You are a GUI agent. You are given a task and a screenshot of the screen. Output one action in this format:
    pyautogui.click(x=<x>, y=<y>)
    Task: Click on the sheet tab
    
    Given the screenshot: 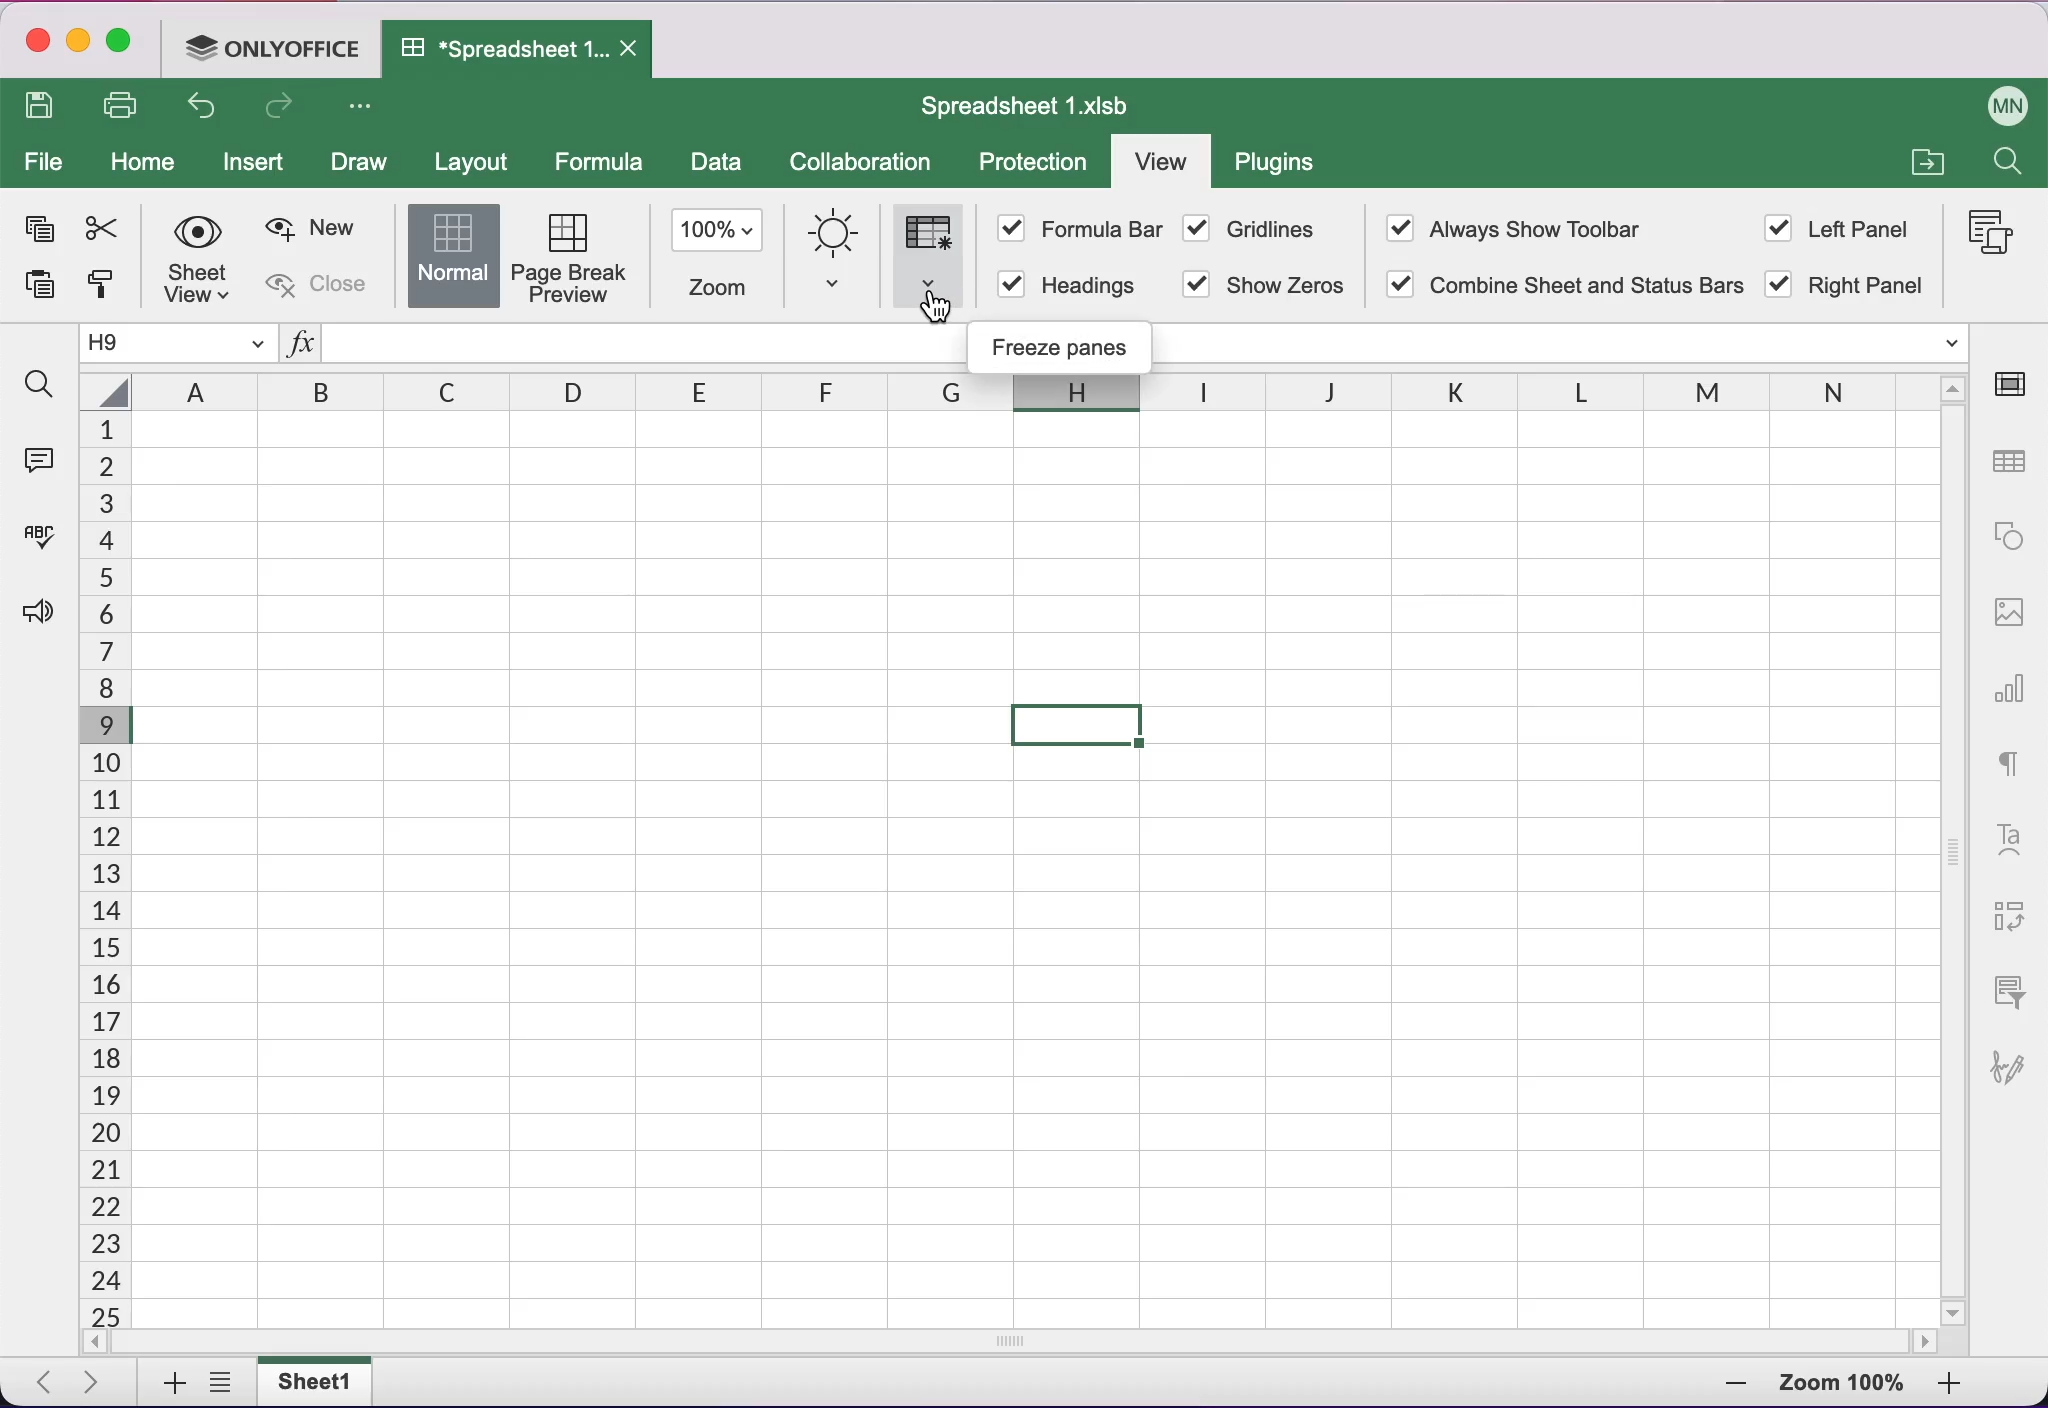 What is the action you would take?
    pyautogui.click(x=324, y=1382)
    